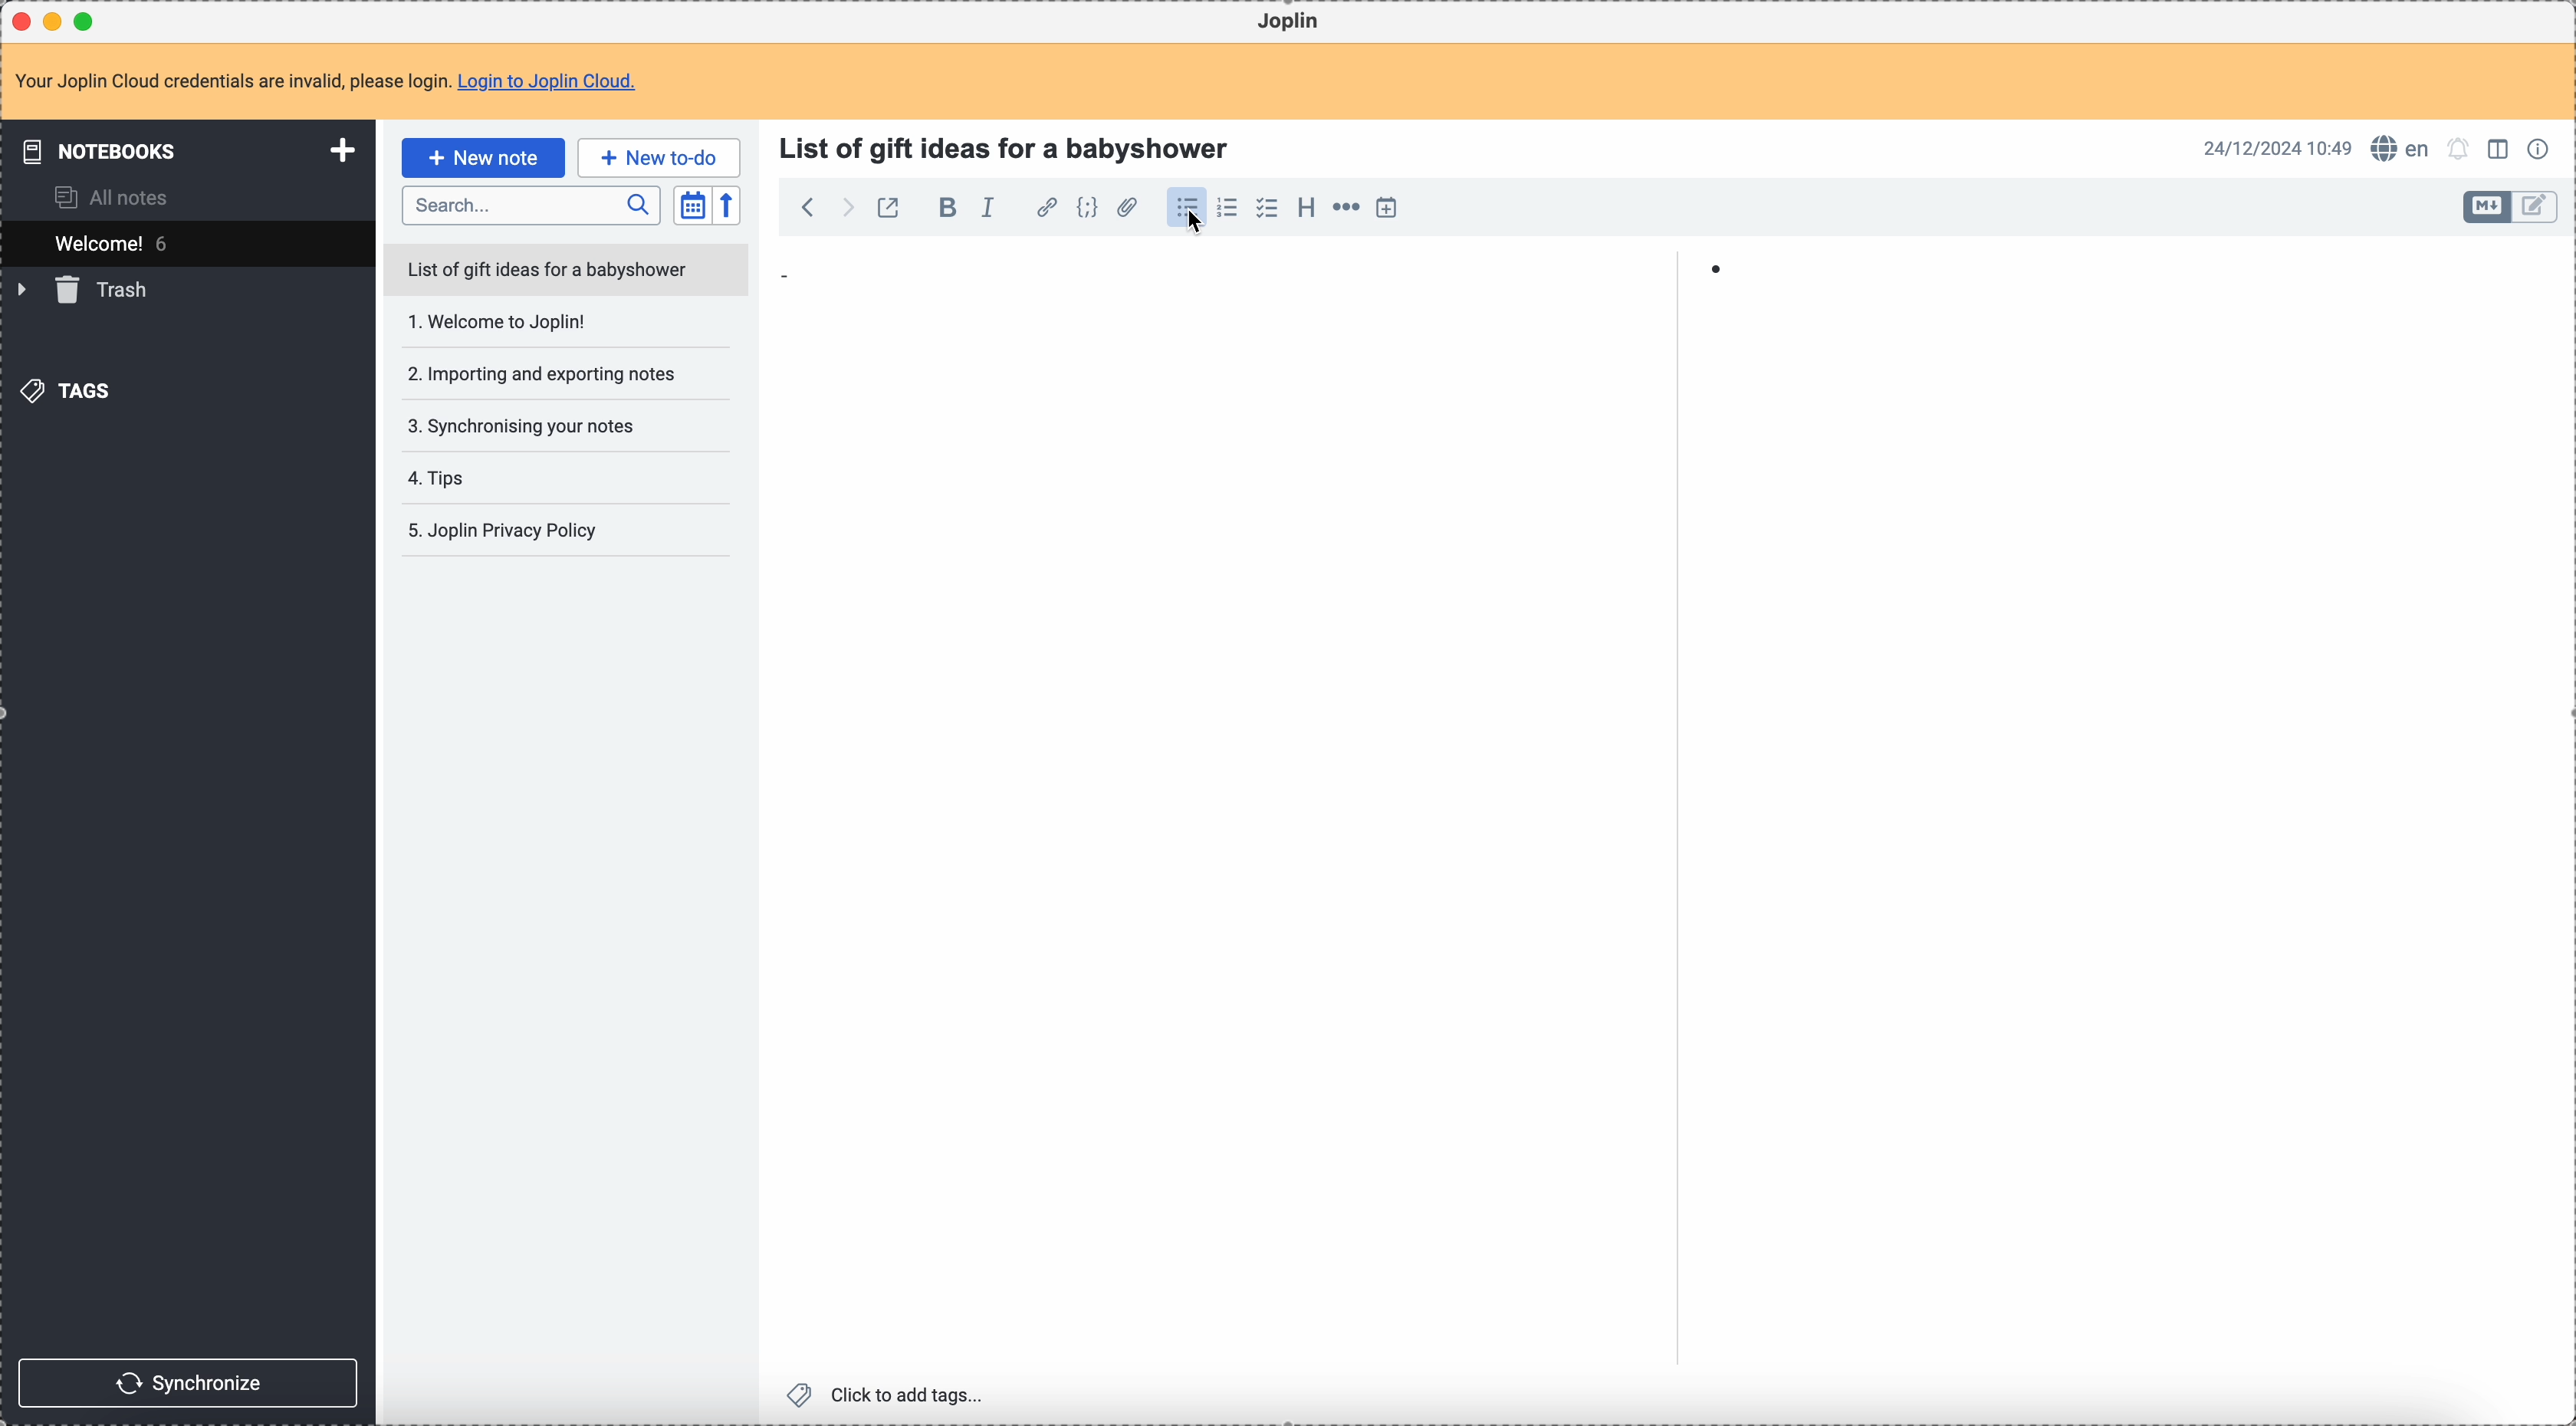  What do you see at coordinates (990, 209) in the screenshot?
I see `italic` at bounding box center [990, 209].